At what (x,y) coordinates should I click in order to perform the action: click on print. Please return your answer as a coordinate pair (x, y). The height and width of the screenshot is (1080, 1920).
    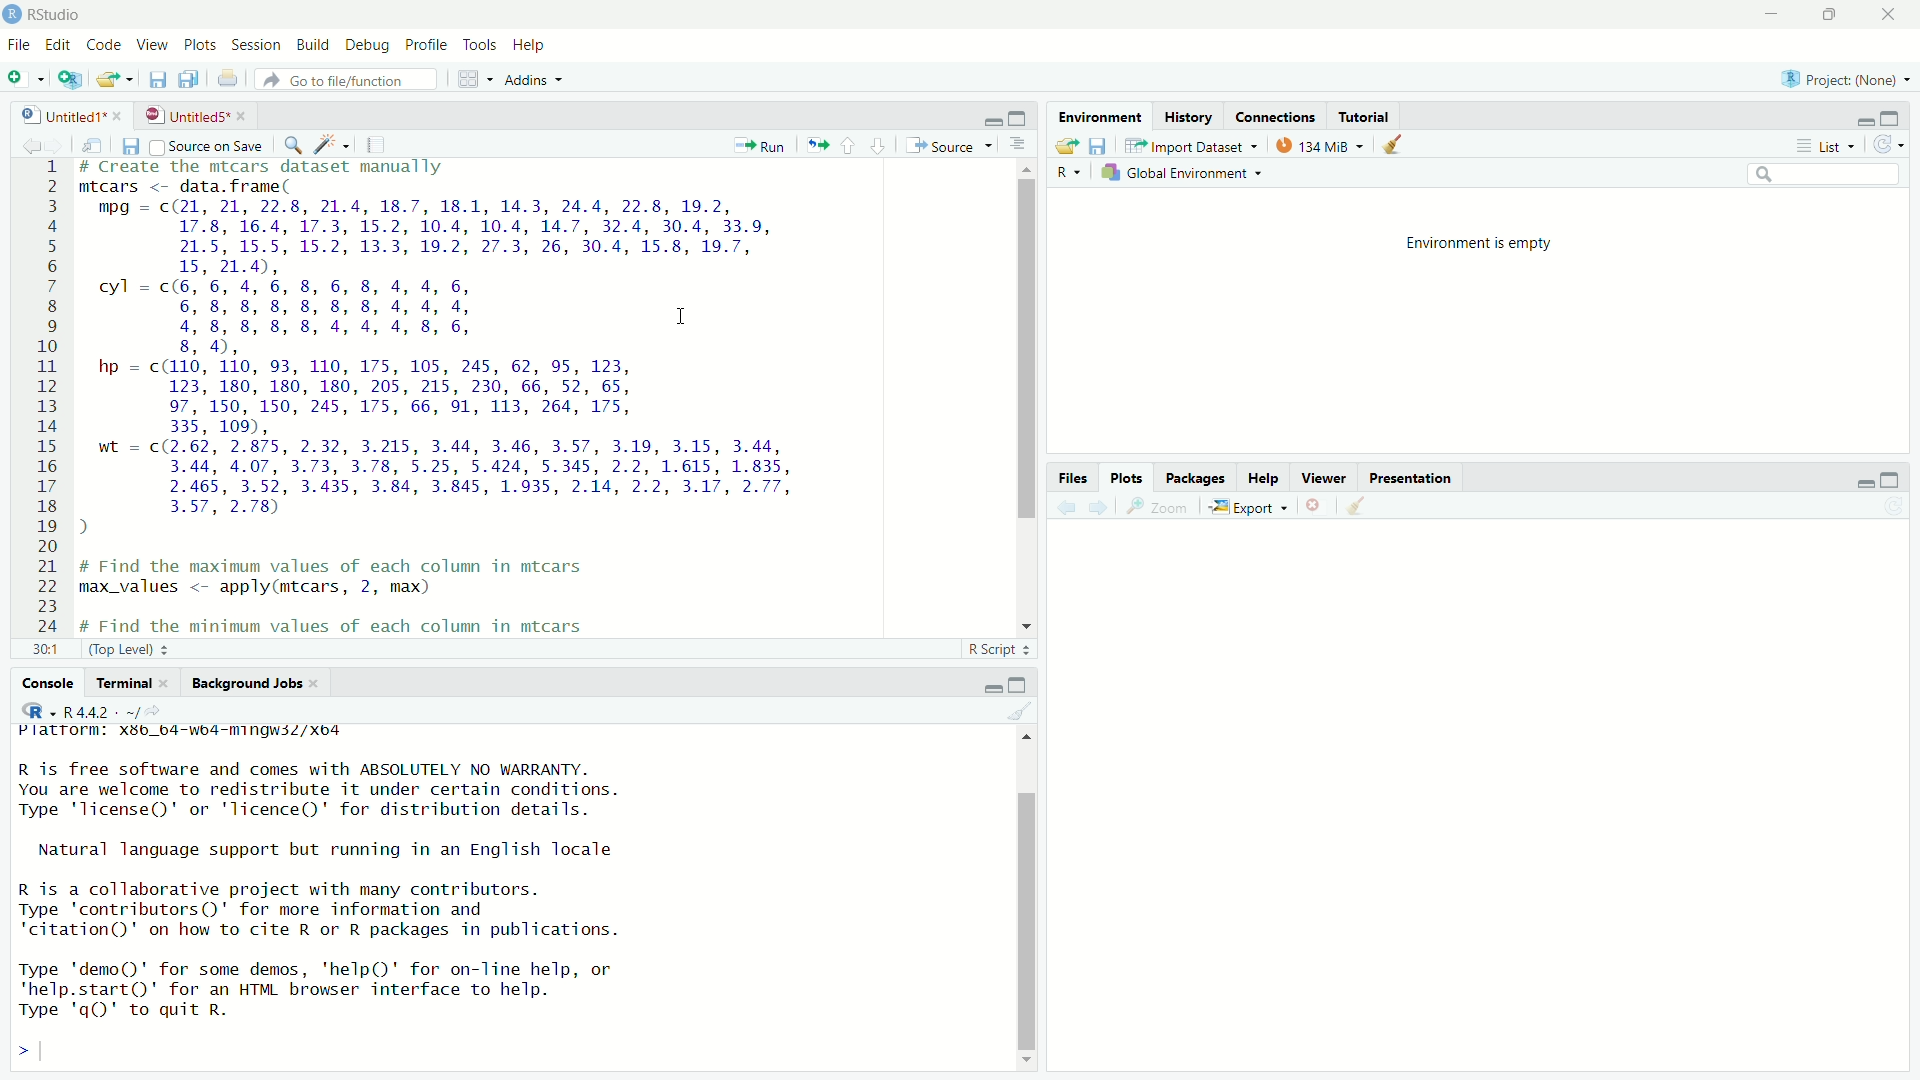
    Looking at the image, I should click on (227, 78).